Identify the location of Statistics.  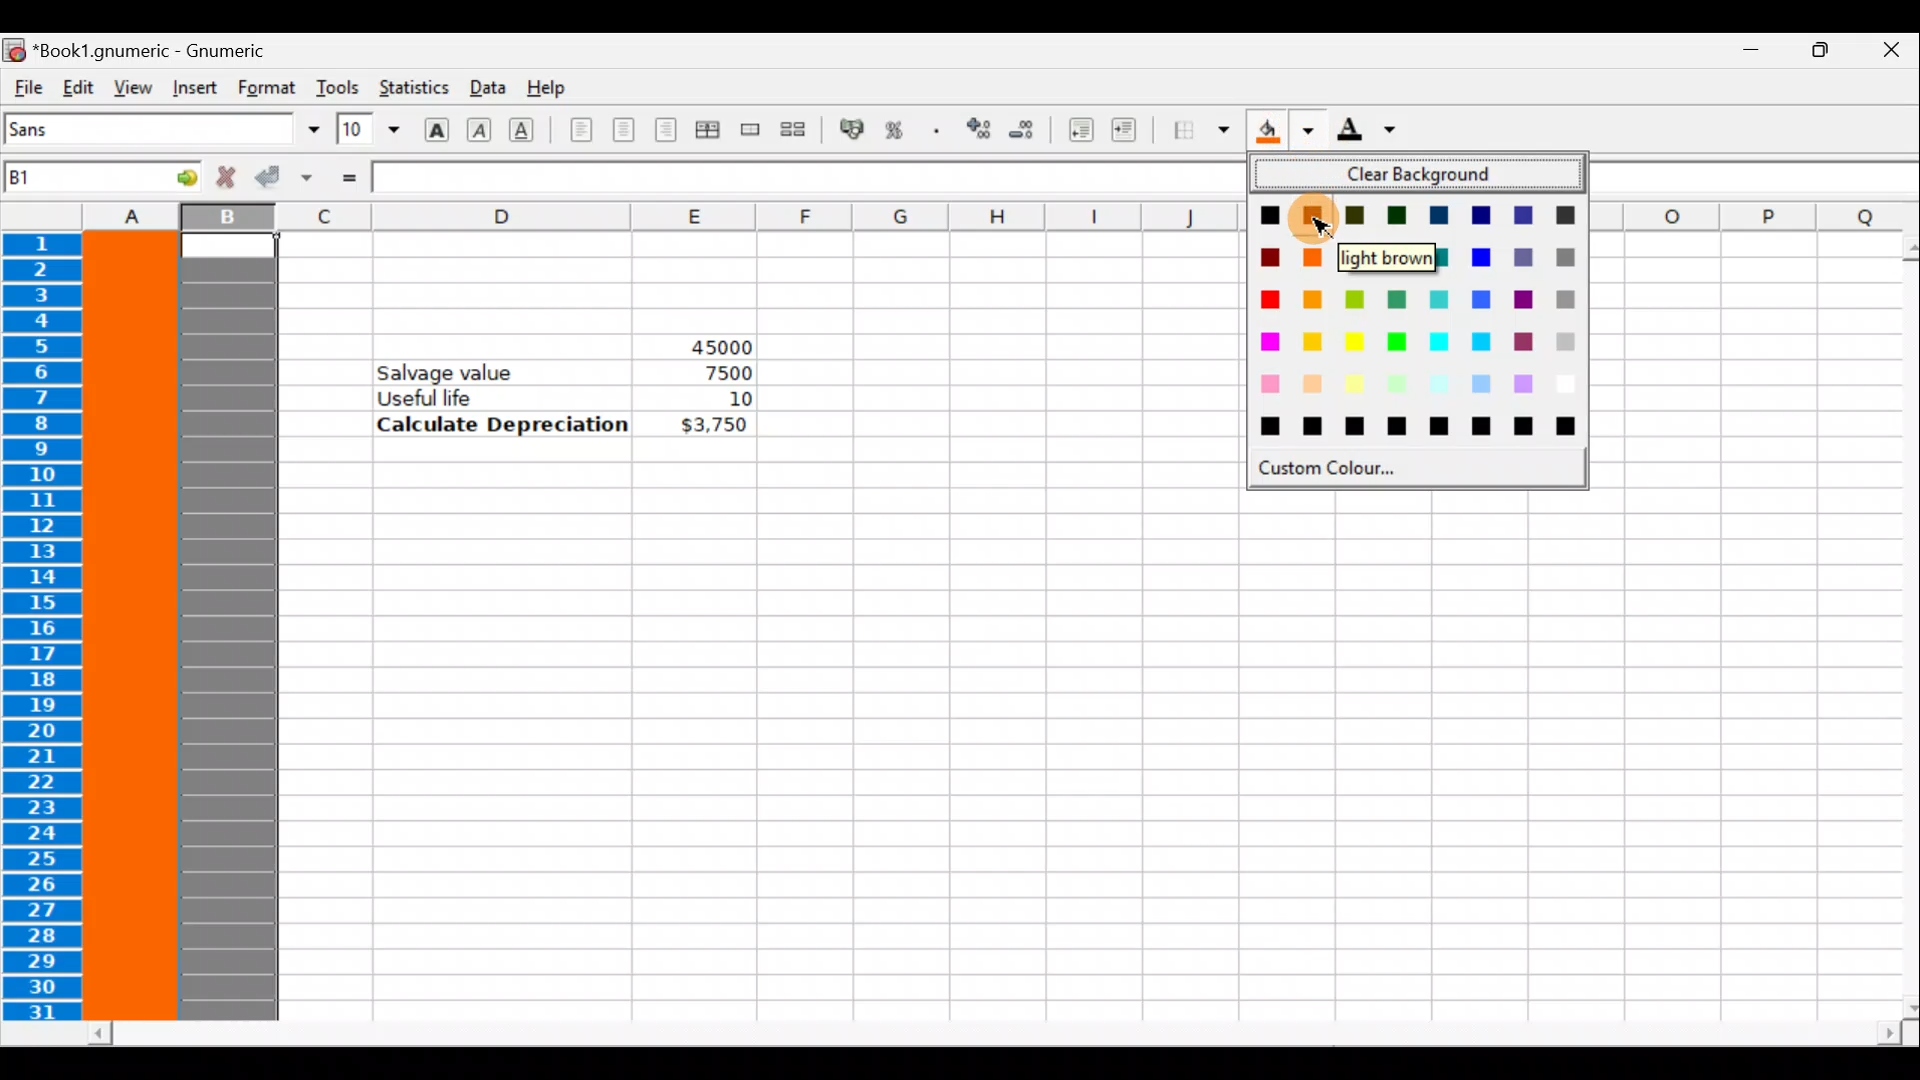
(412, 89).